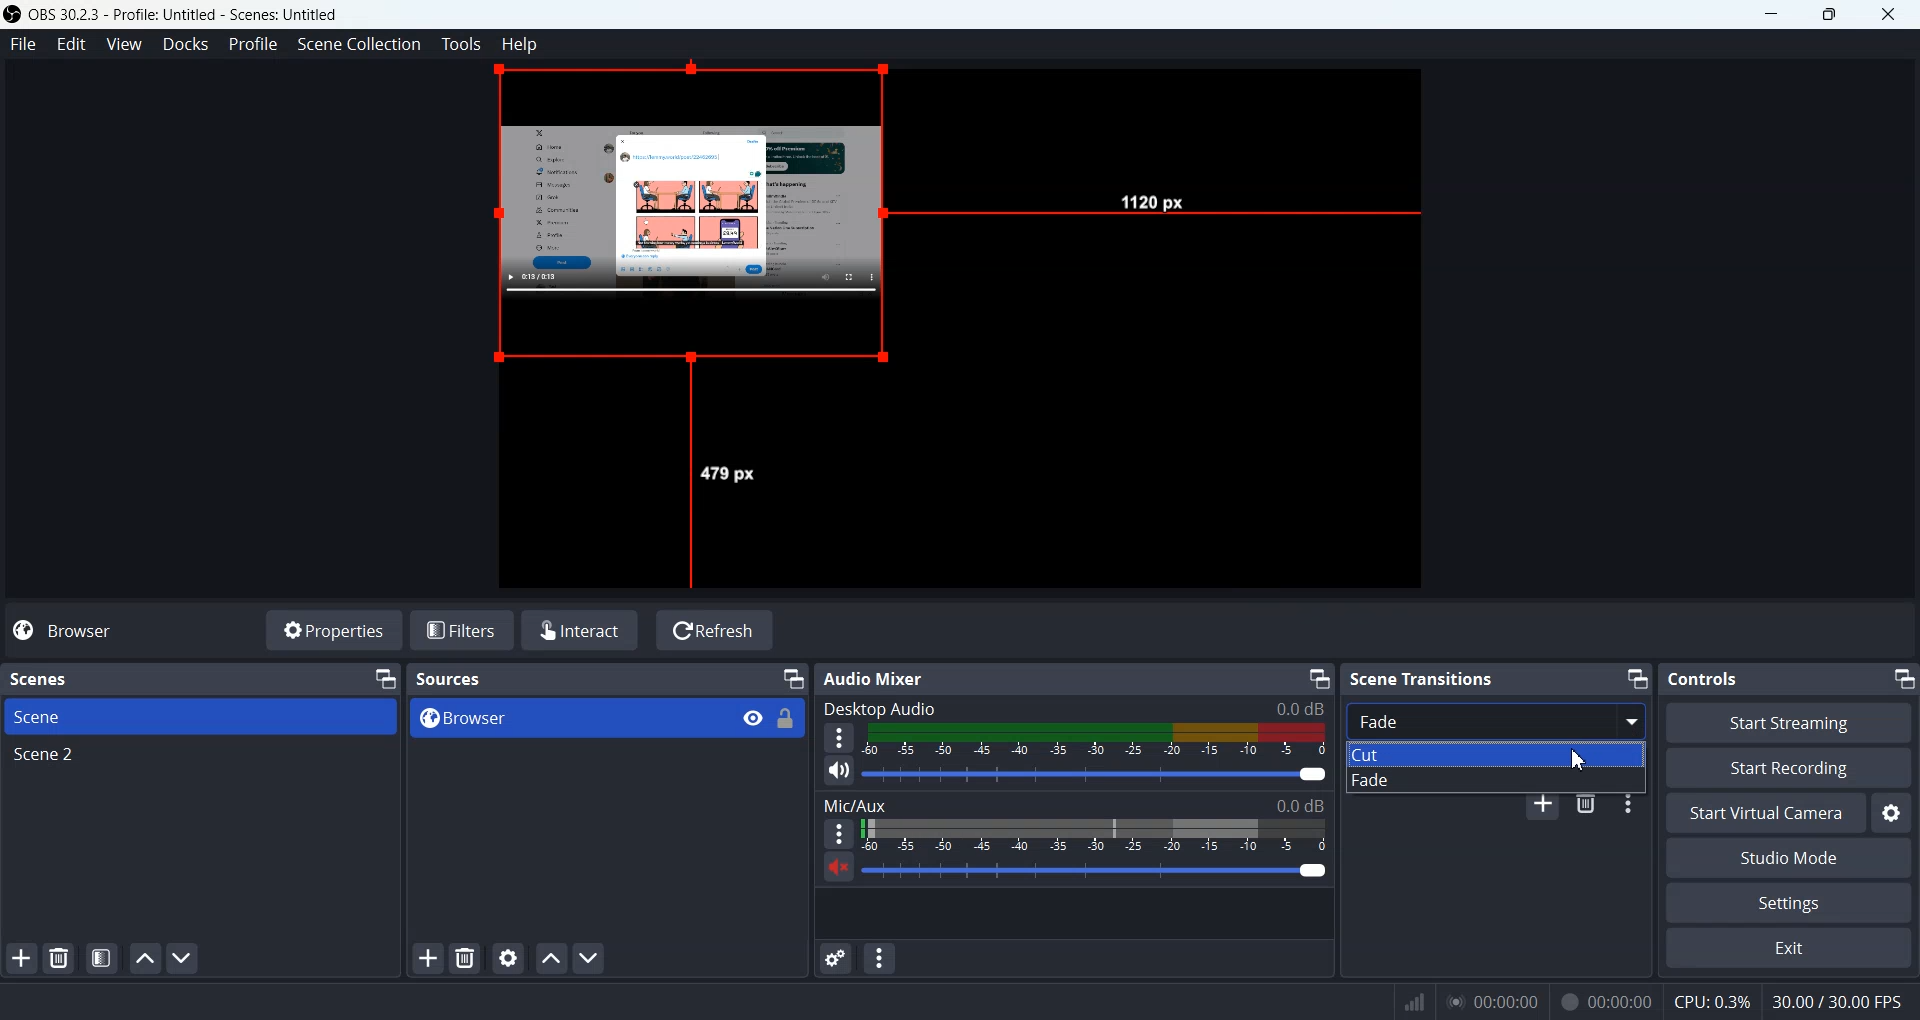  I want to click on Help, so click(519, 44).